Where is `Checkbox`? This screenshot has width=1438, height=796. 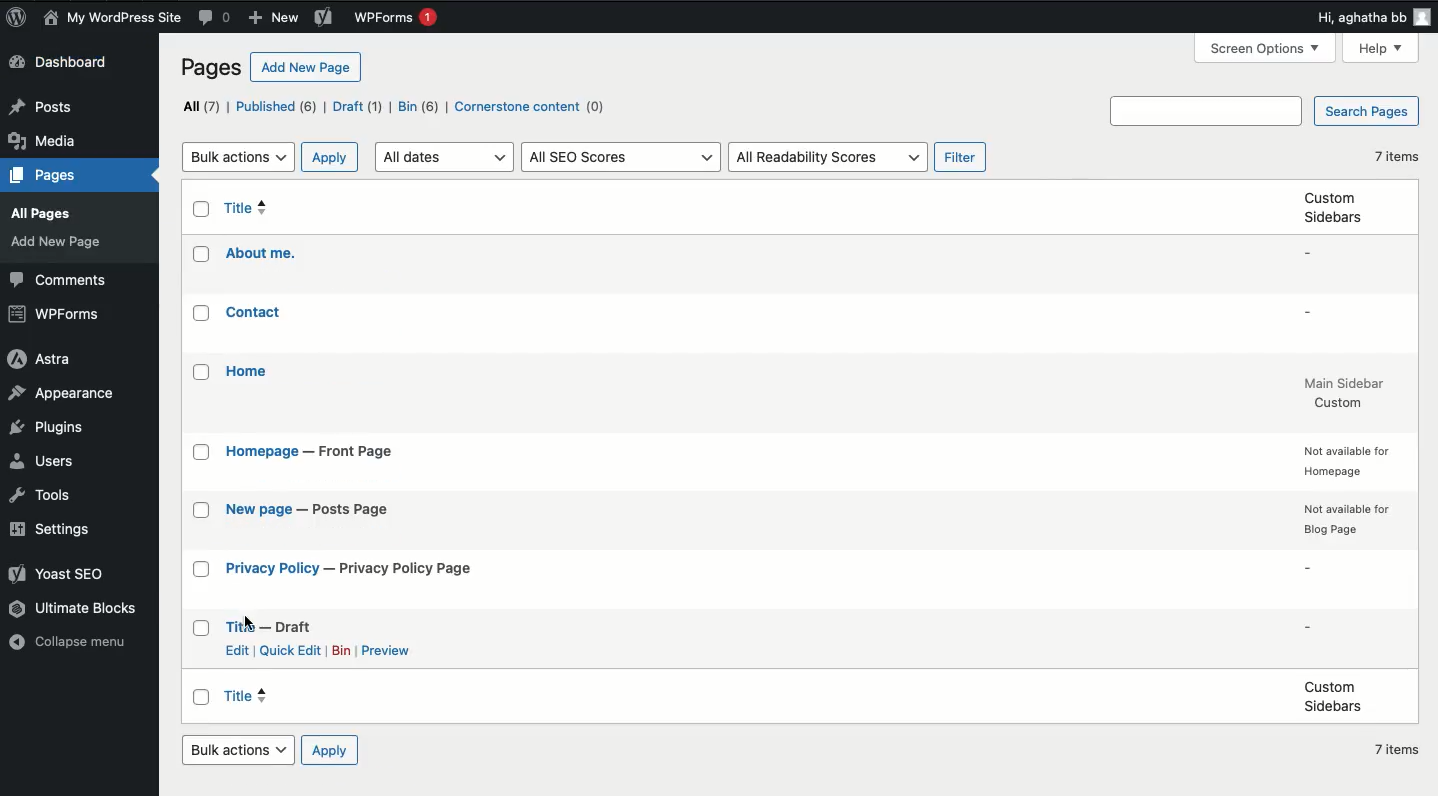 Checkbox is located at coordinates (203, 452).